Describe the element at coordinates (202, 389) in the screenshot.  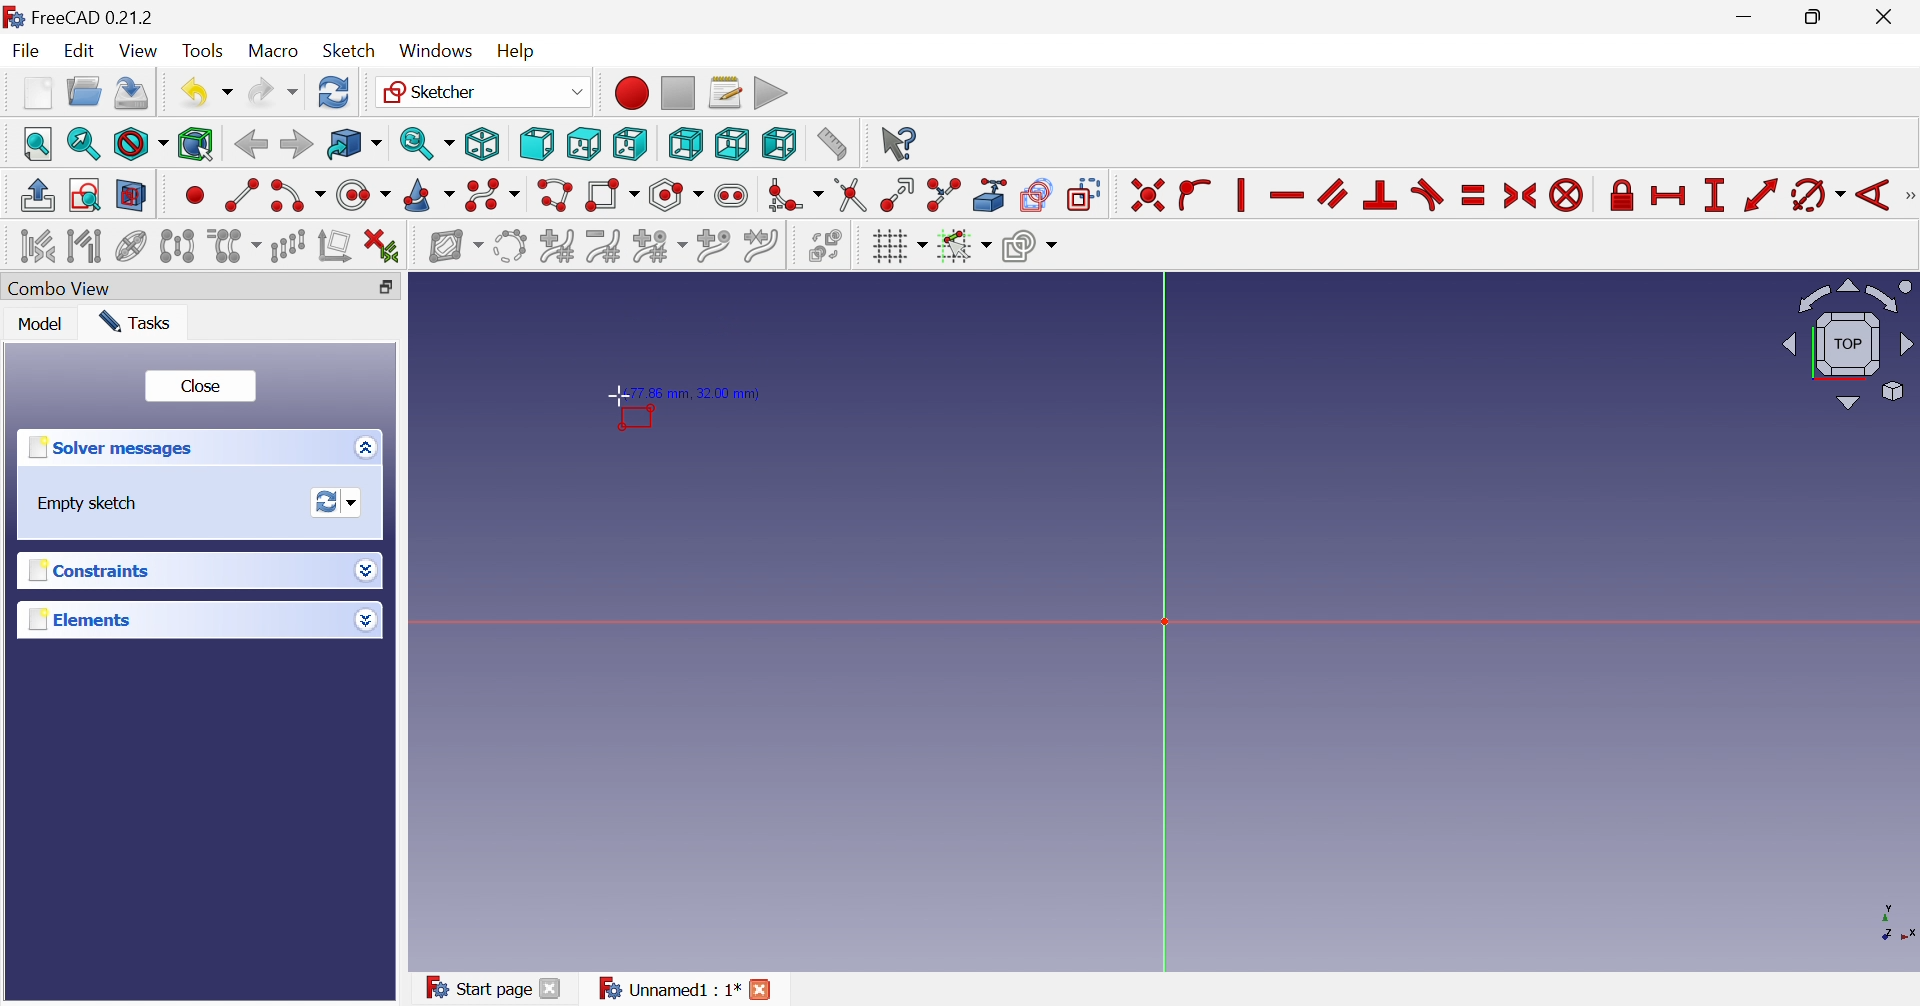
I see `Close` at that location.